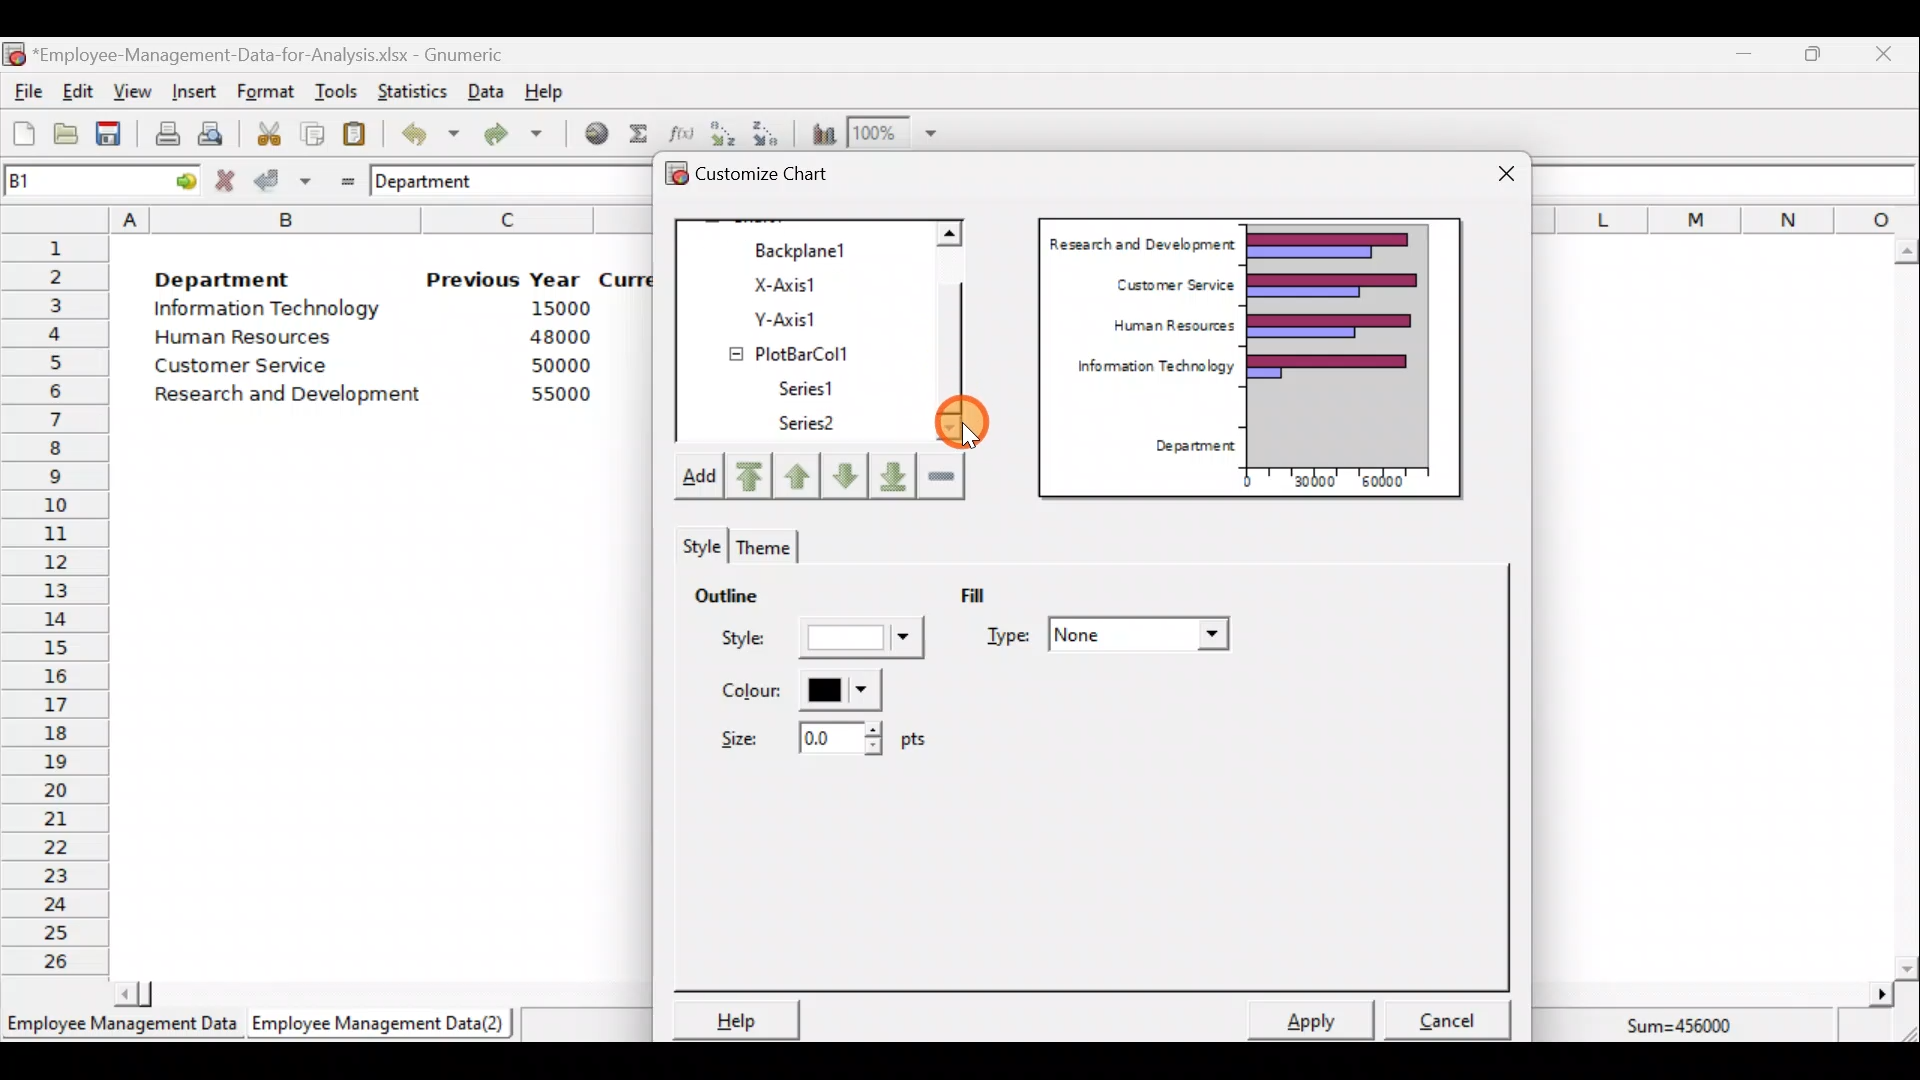 The image size is (1920, 1080). I want to click on 30000, so click(1313, 479).